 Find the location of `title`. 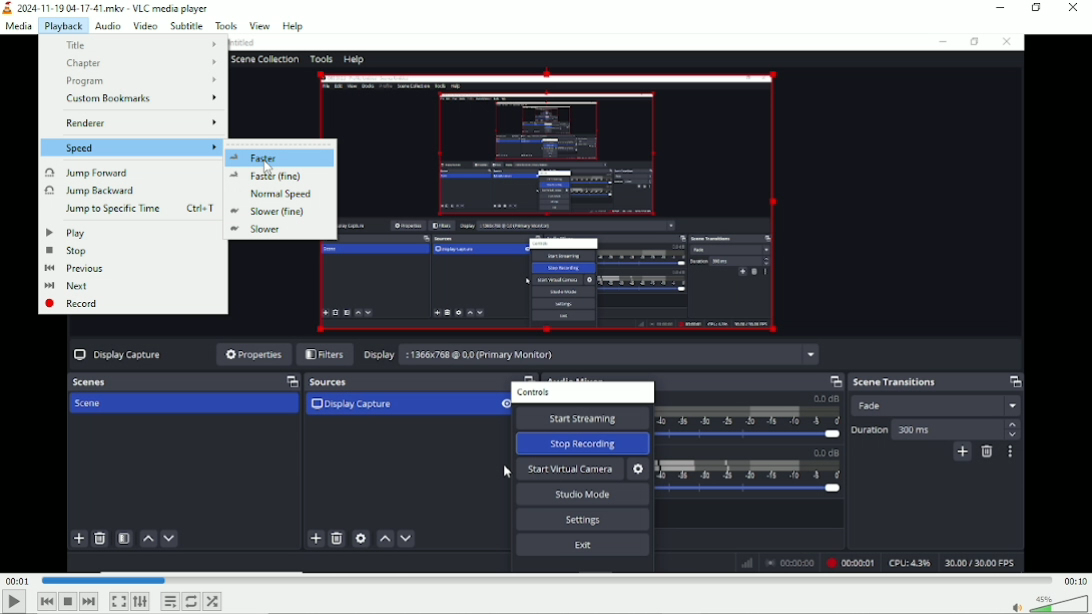

title is located at coordinates (133, 45).